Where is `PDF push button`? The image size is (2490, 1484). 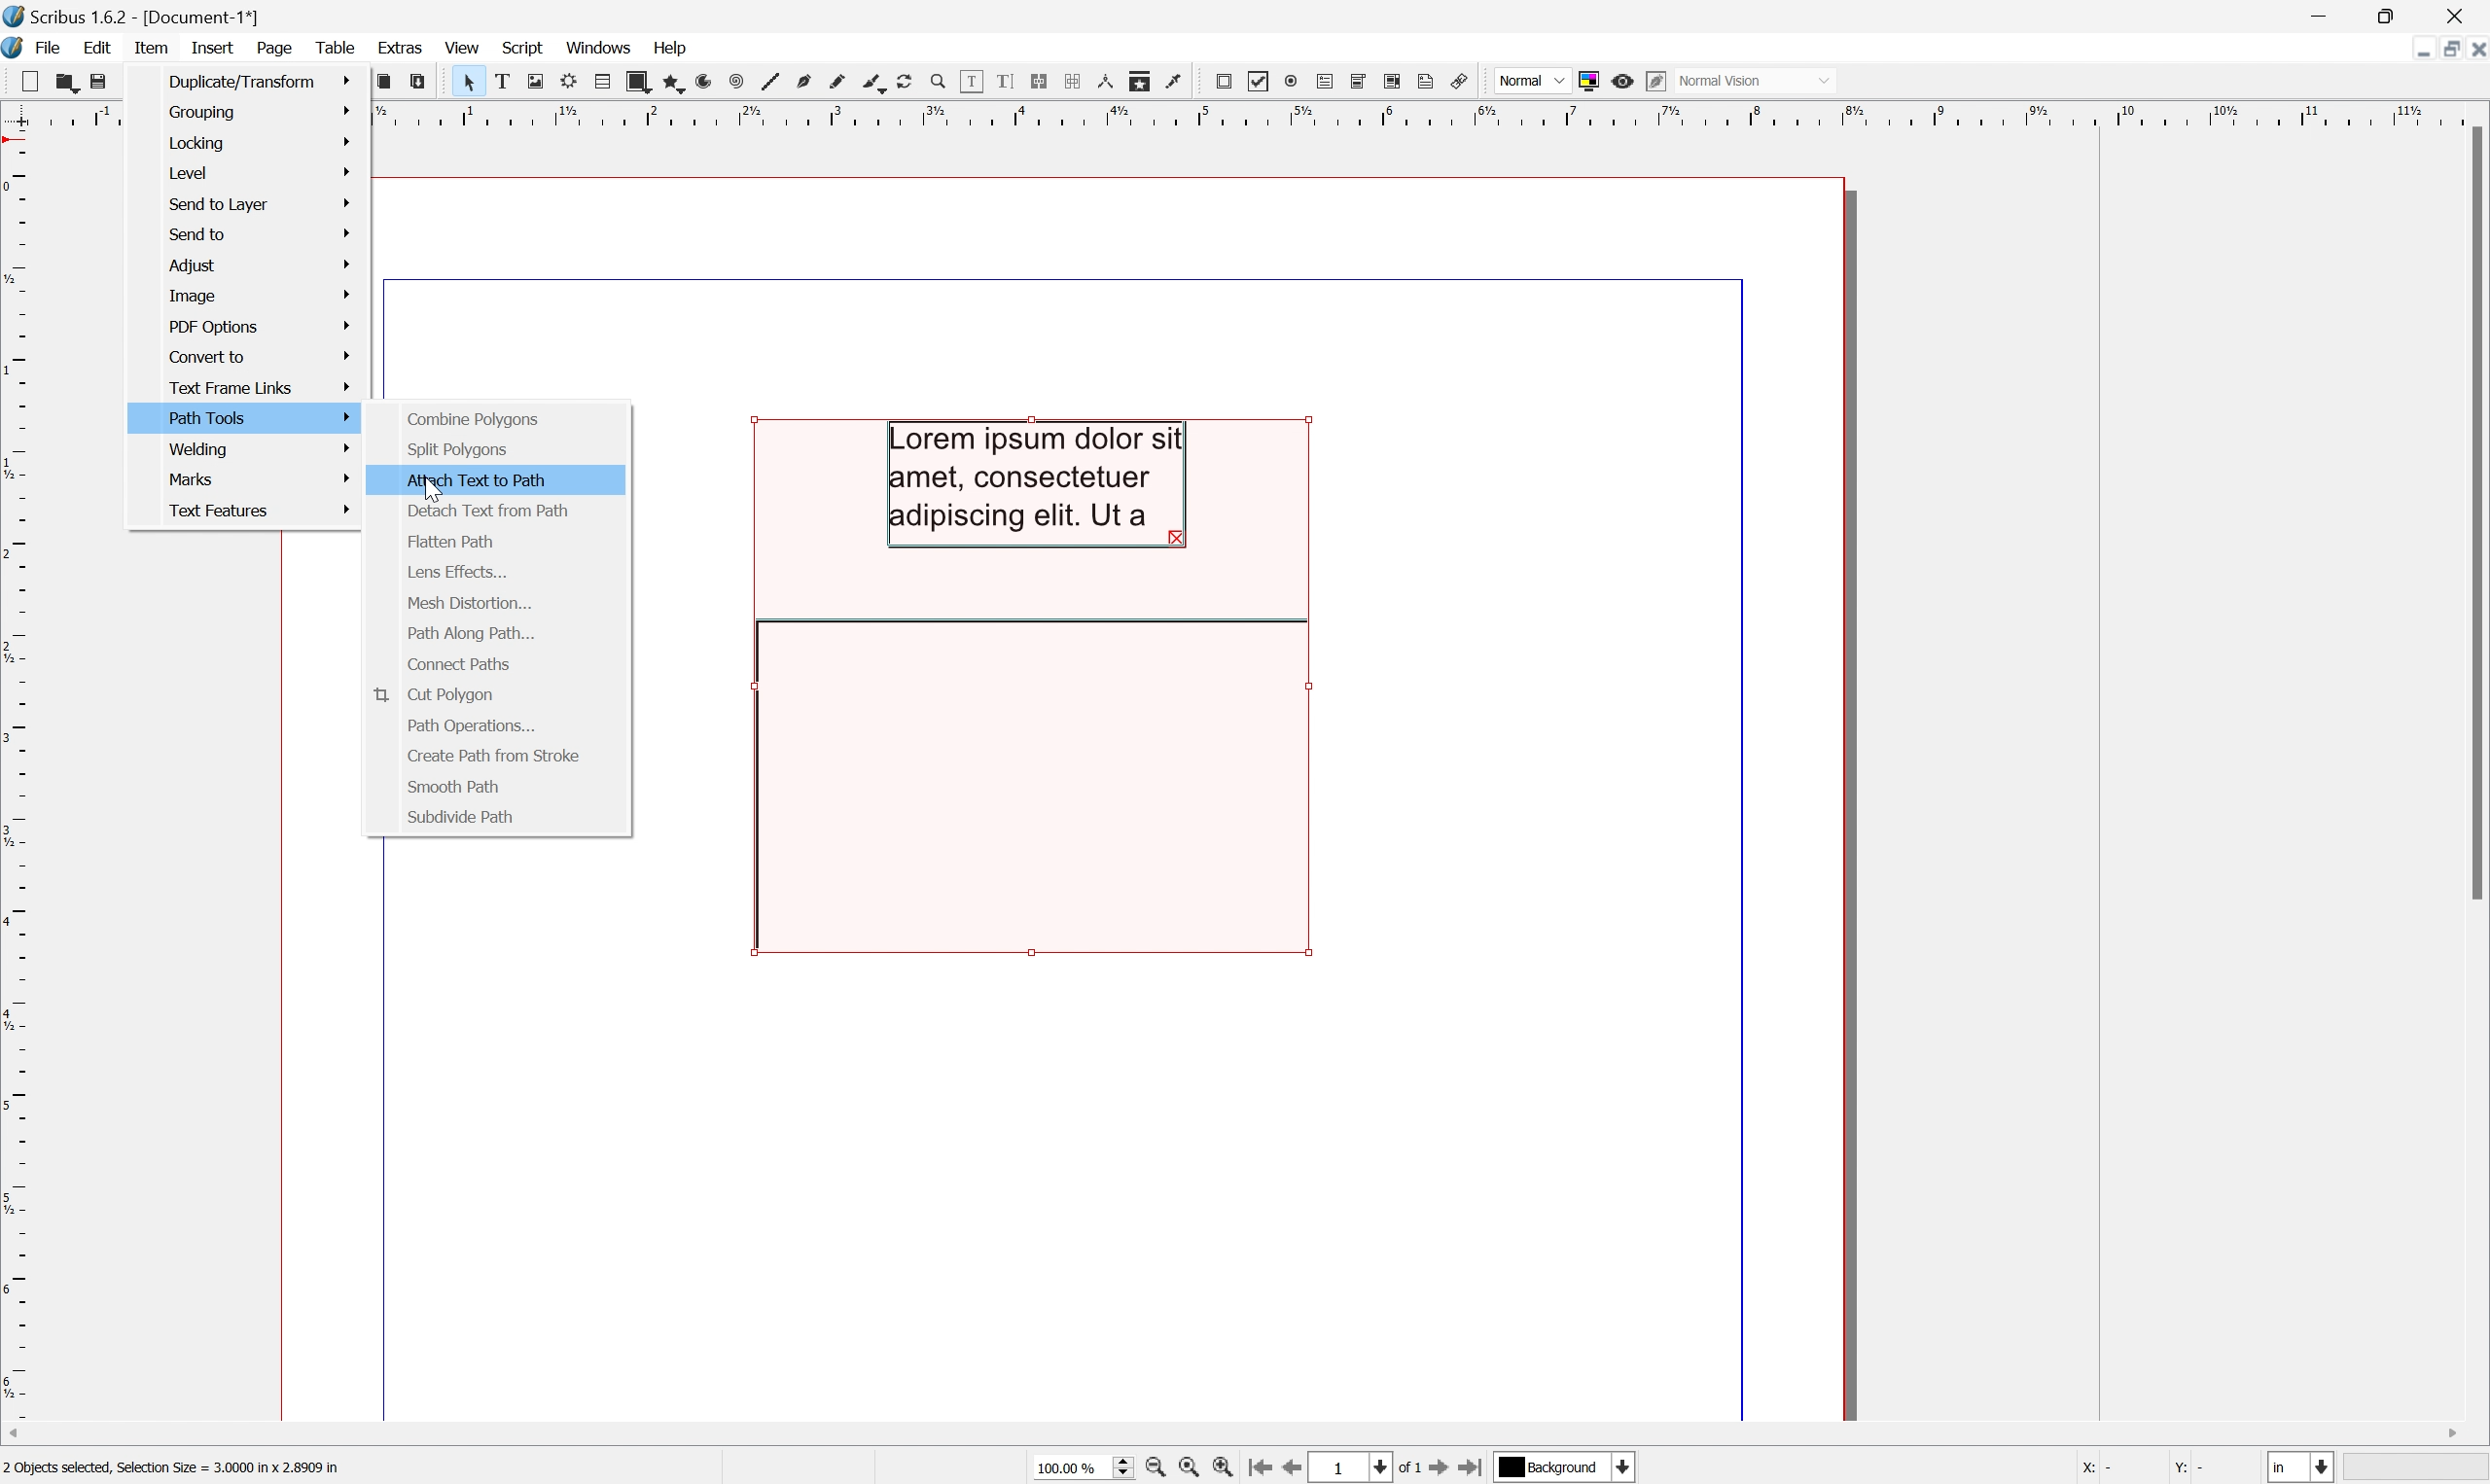
PDF push button is located at coordinates (1225, 82).